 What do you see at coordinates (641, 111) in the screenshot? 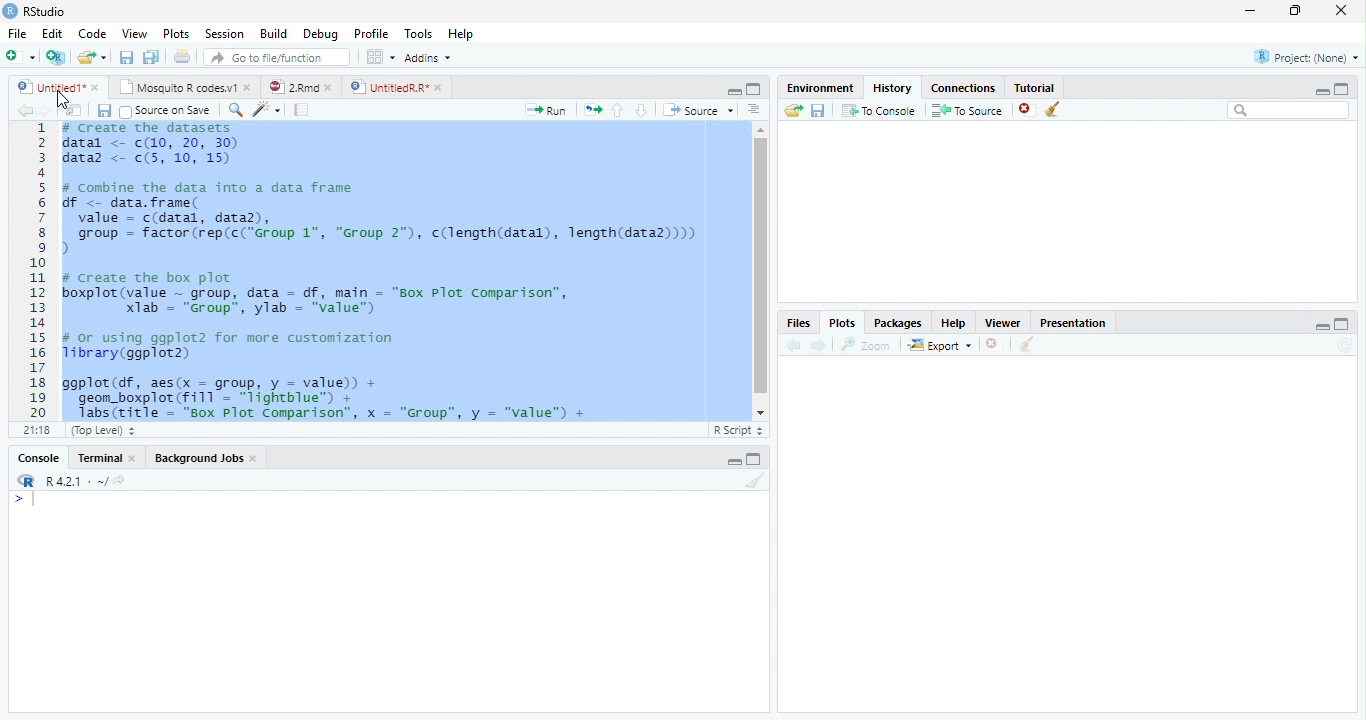
I see `Go to next section/chunk` at bounding box center [641, 111].